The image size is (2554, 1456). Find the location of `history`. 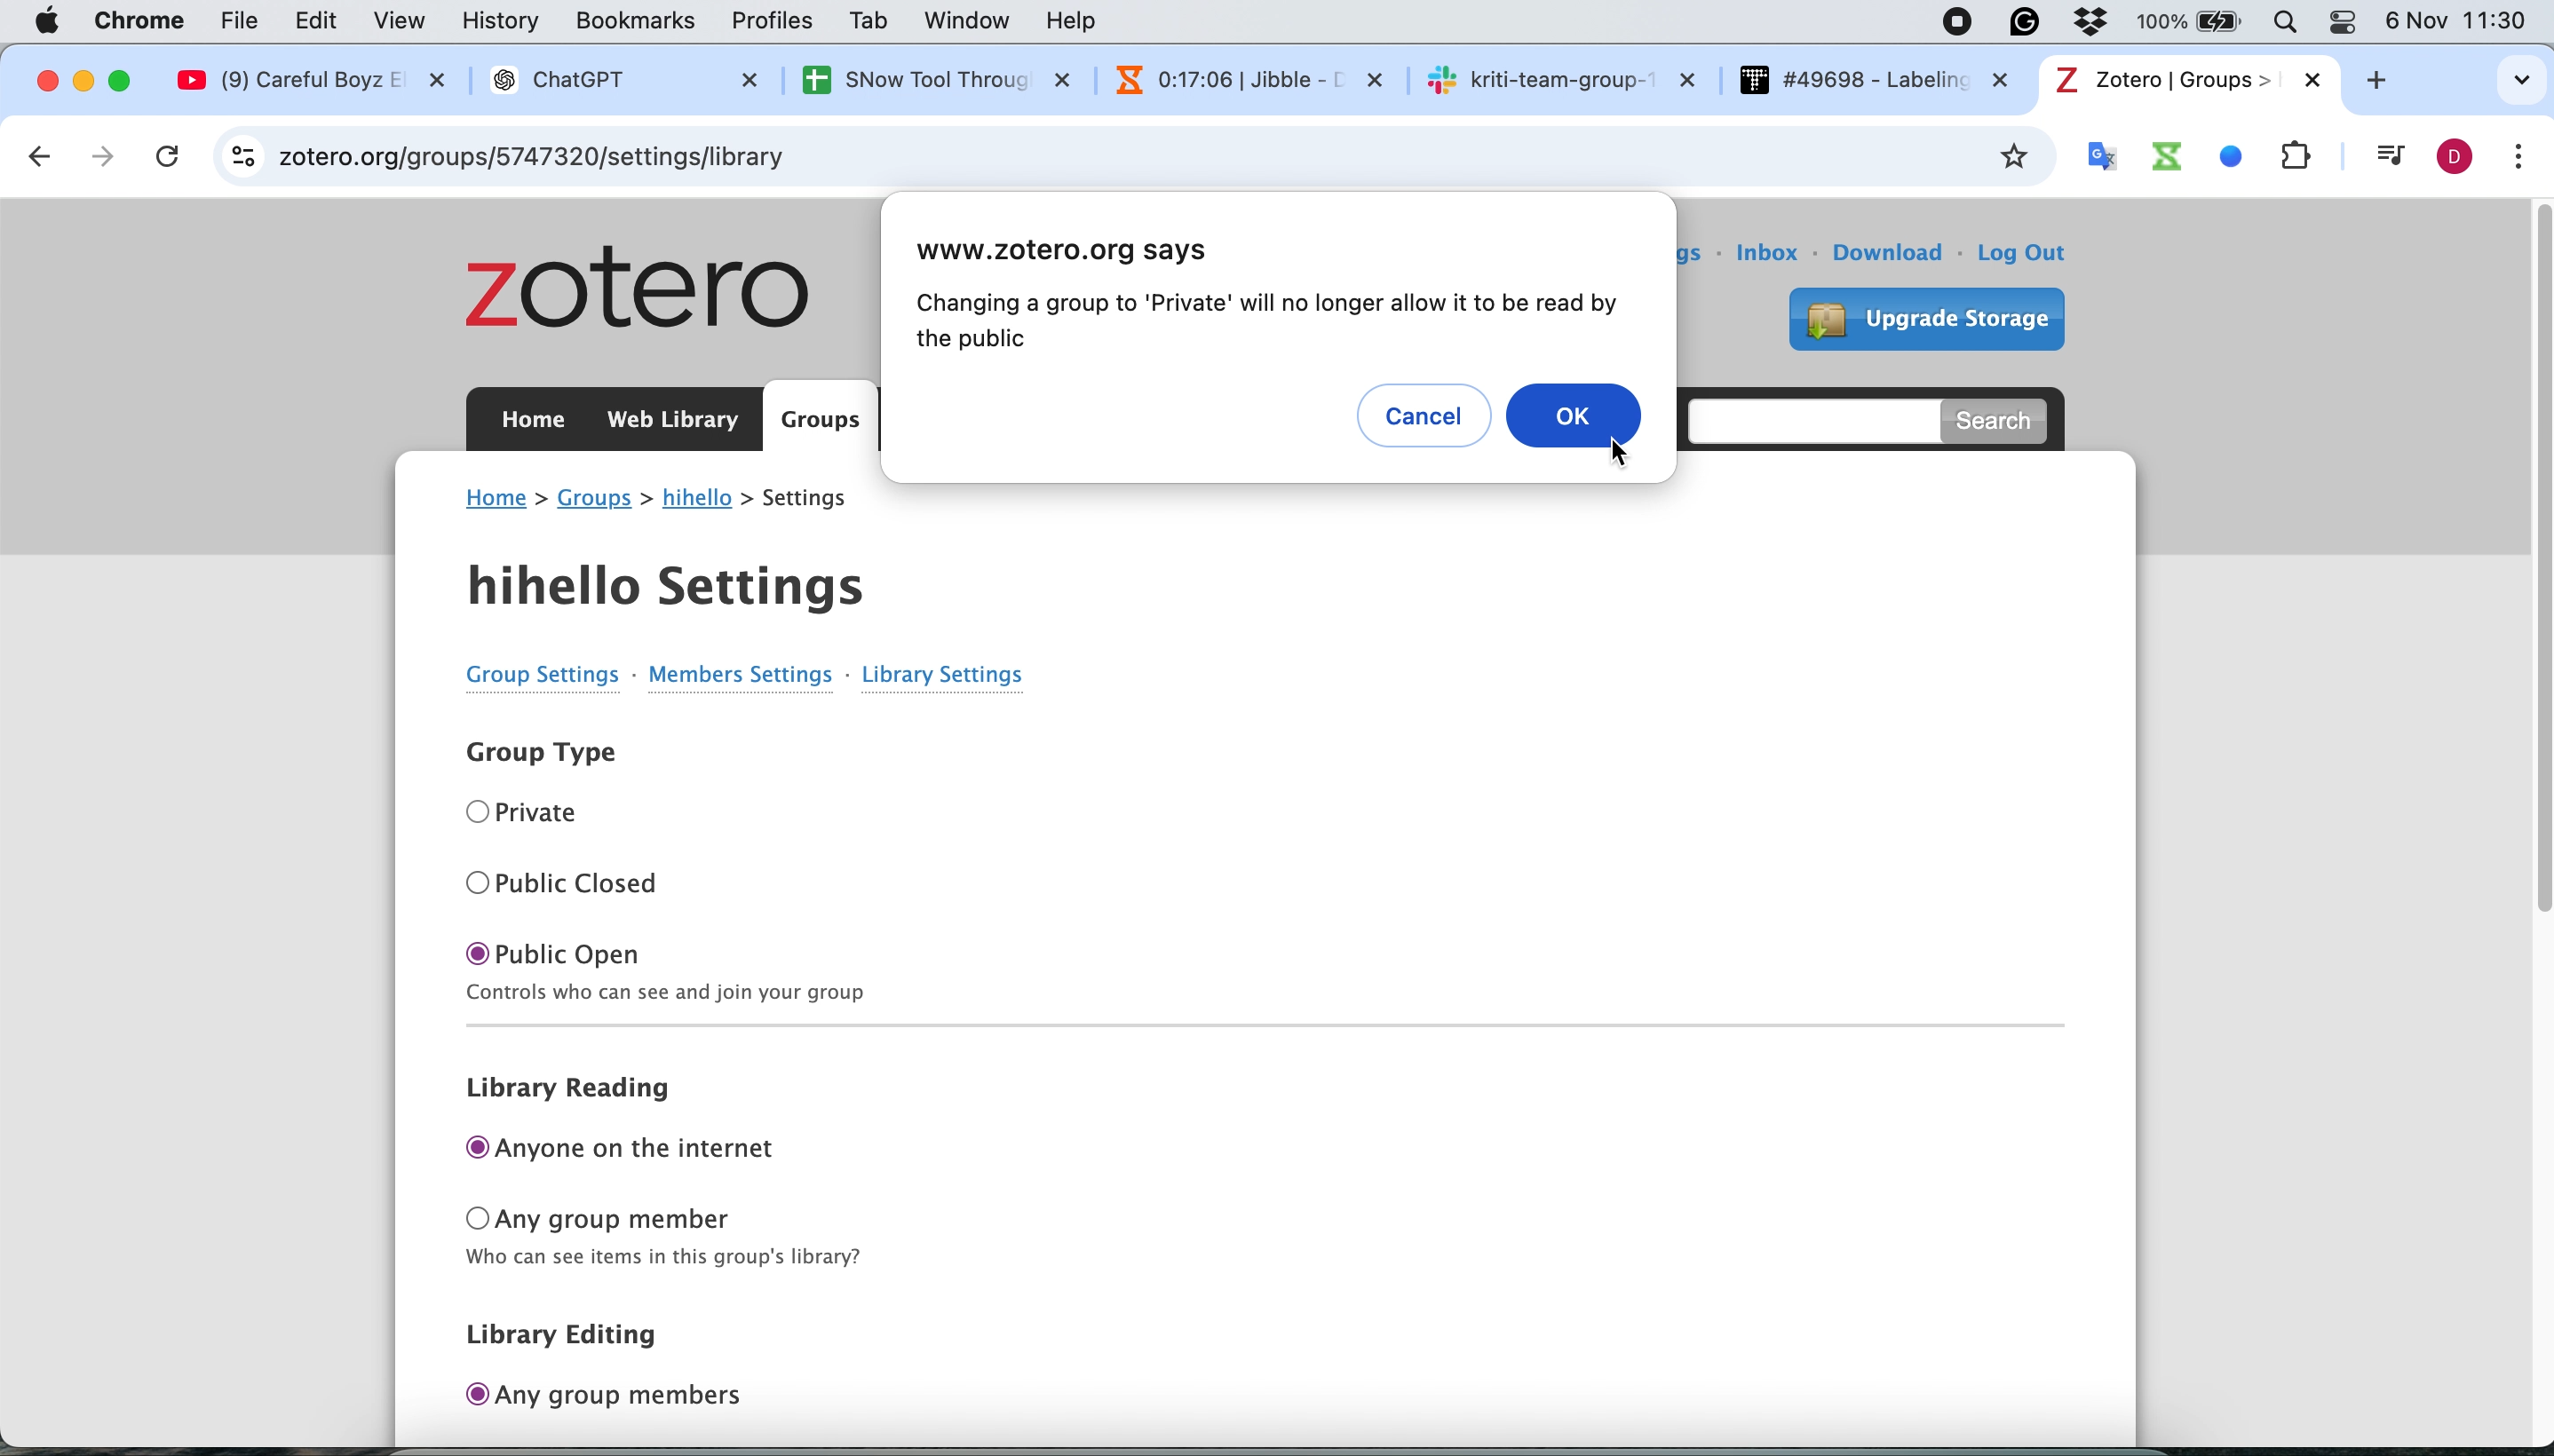

history is located at coordinates (507, 23).